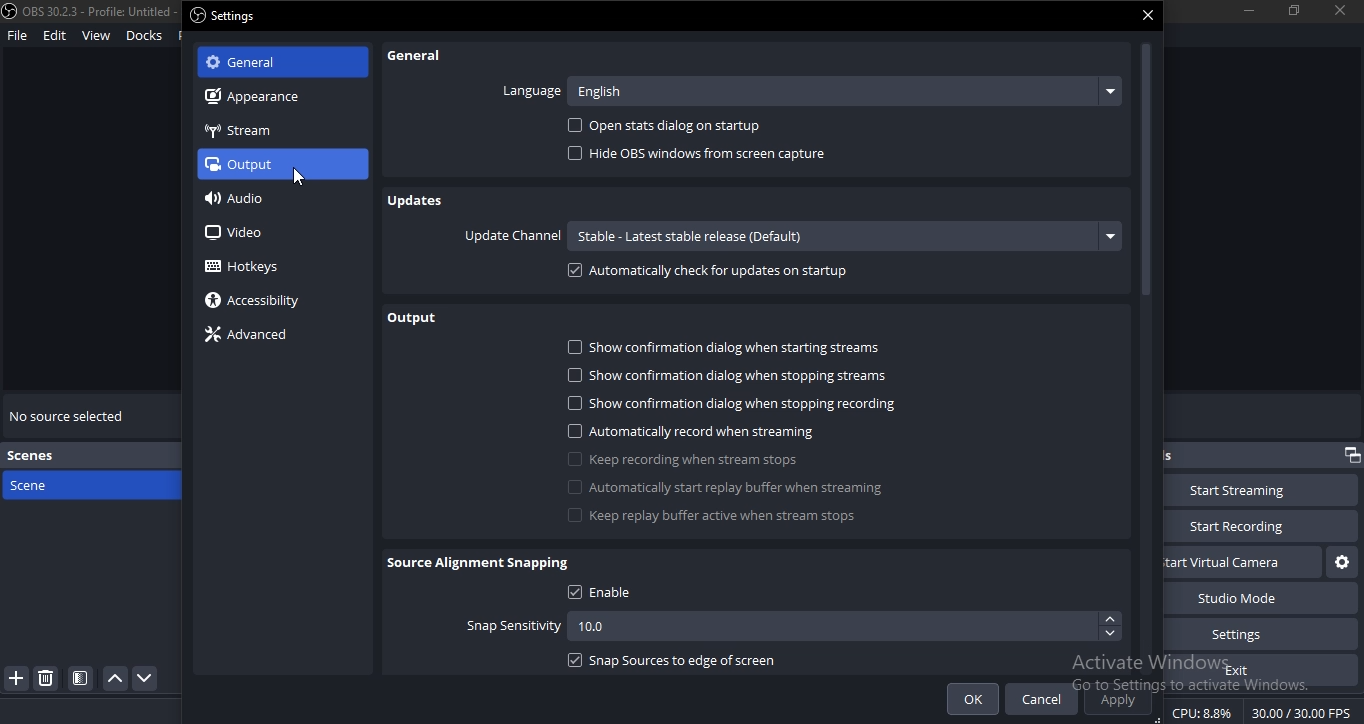  What do you see at coordinates (84, 676) in the screenshot?
I see `grid` at bounding box center [84, 676].